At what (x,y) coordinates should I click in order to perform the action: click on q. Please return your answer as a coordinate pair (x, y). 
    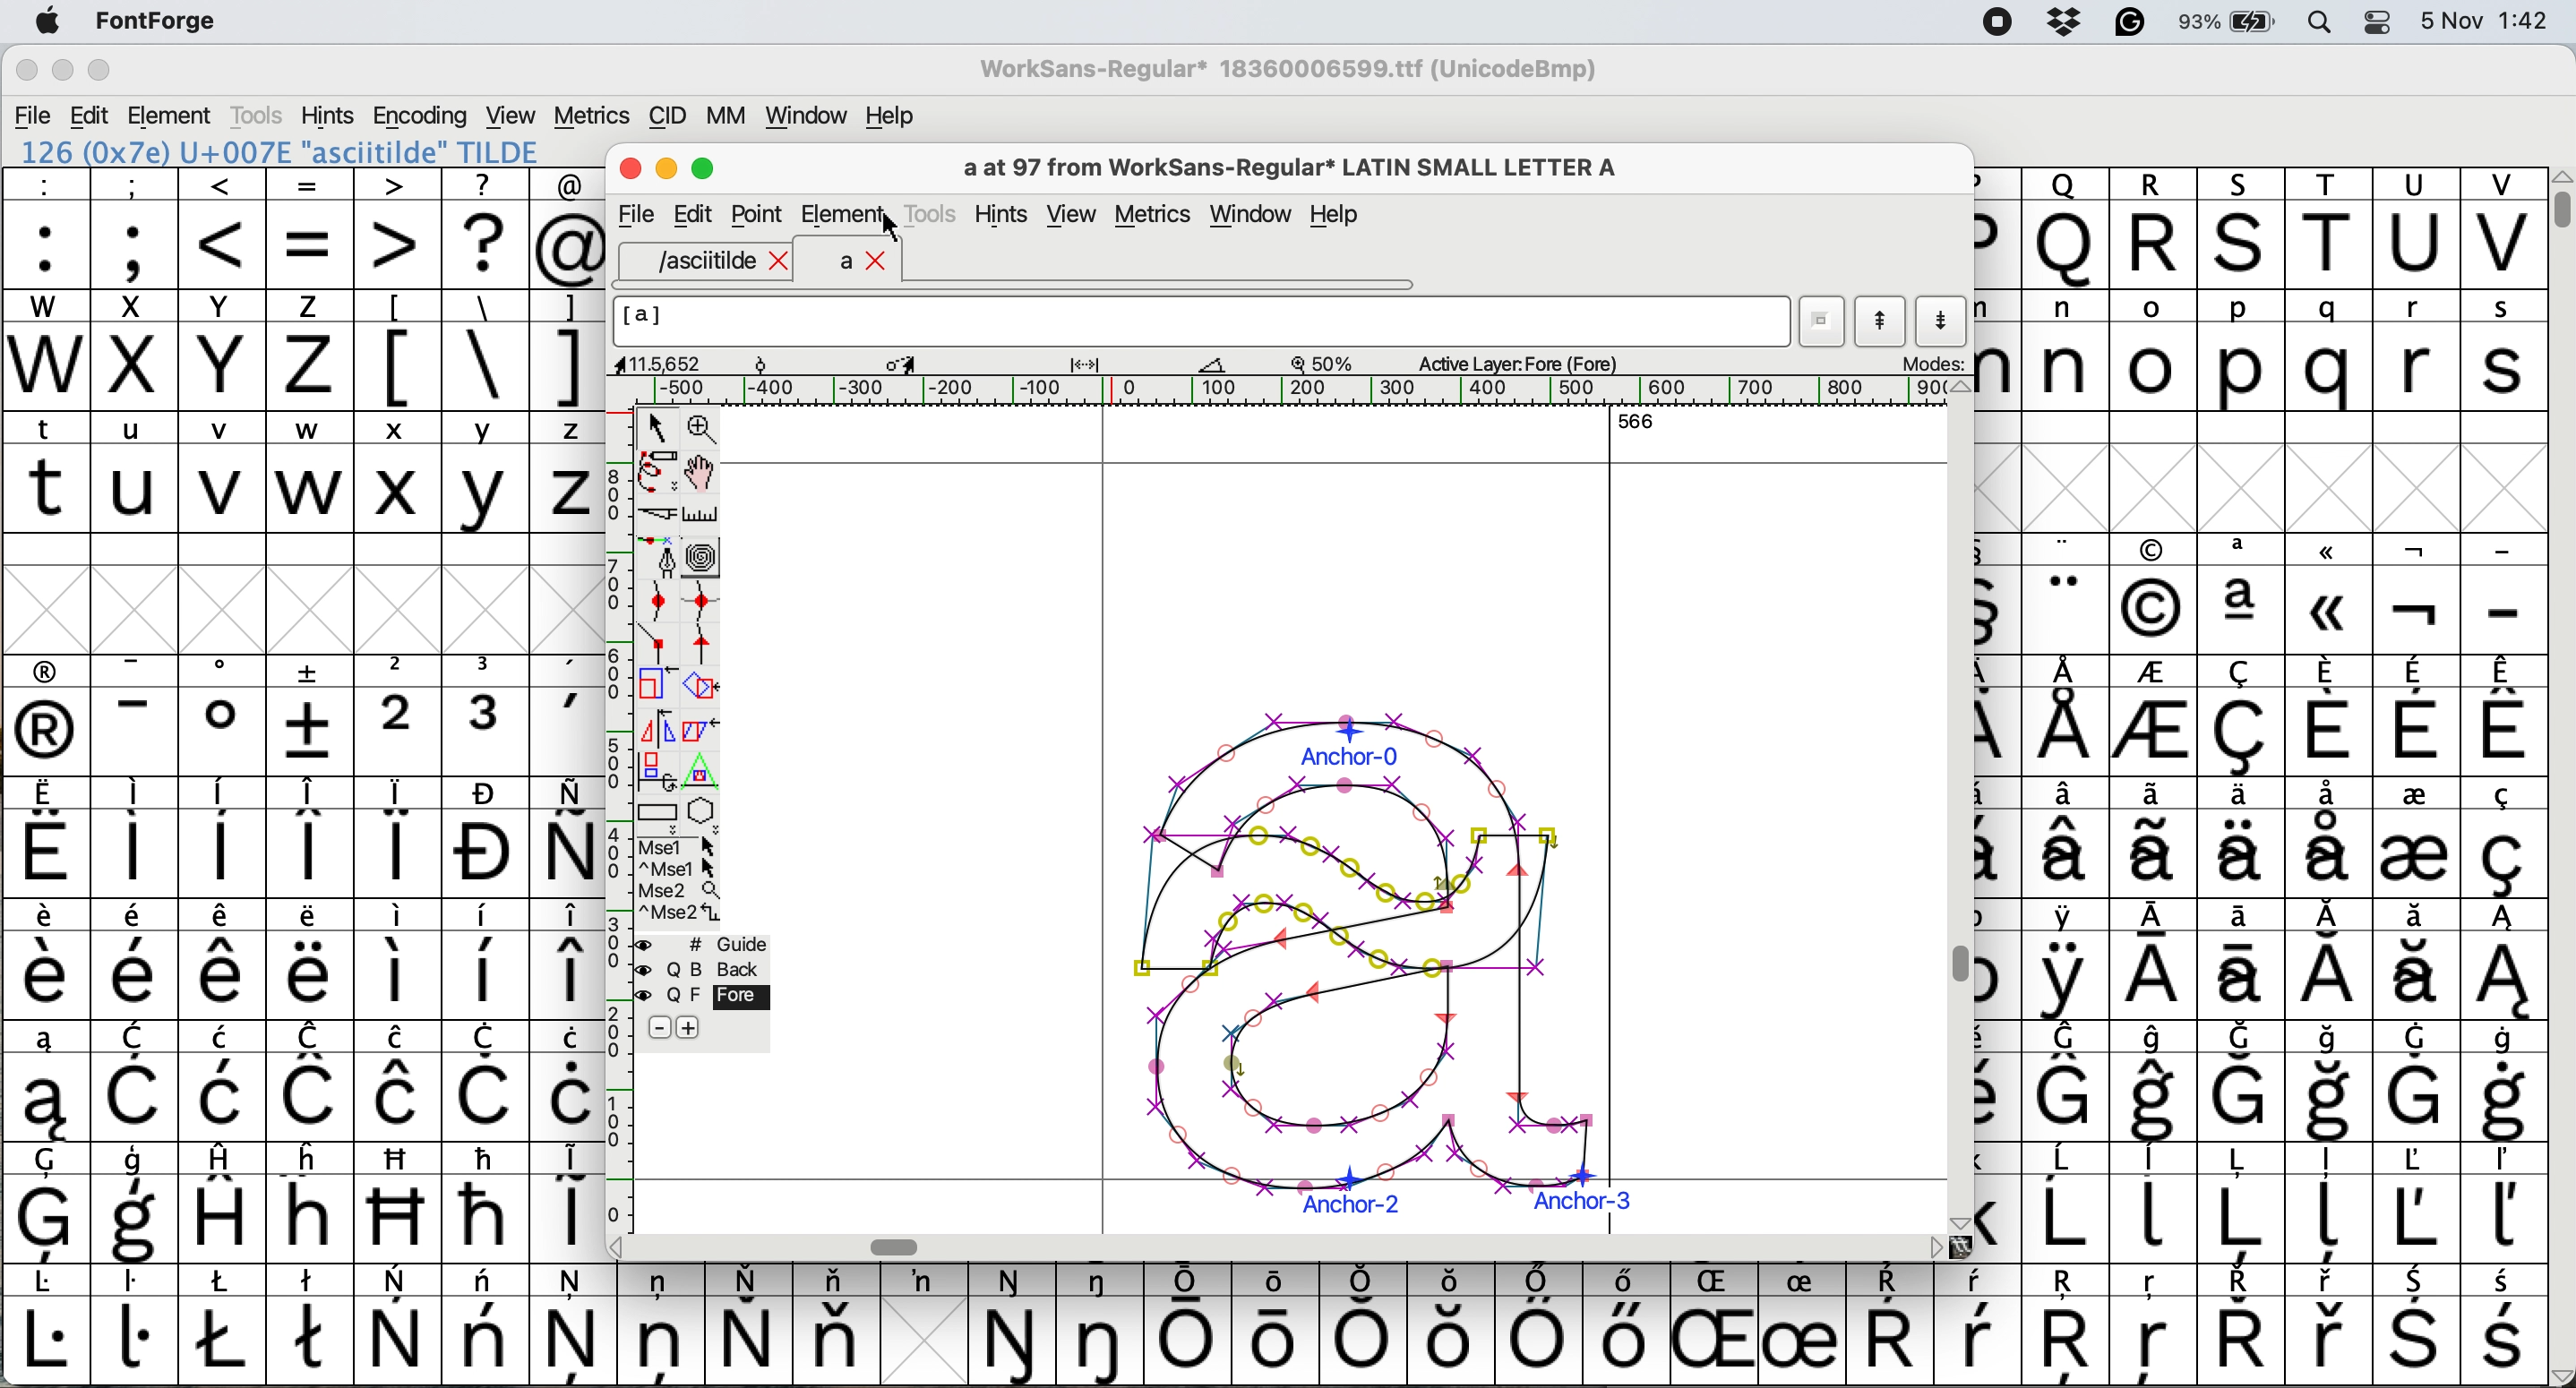
    Looking at the image, I should click on (2334, 352).